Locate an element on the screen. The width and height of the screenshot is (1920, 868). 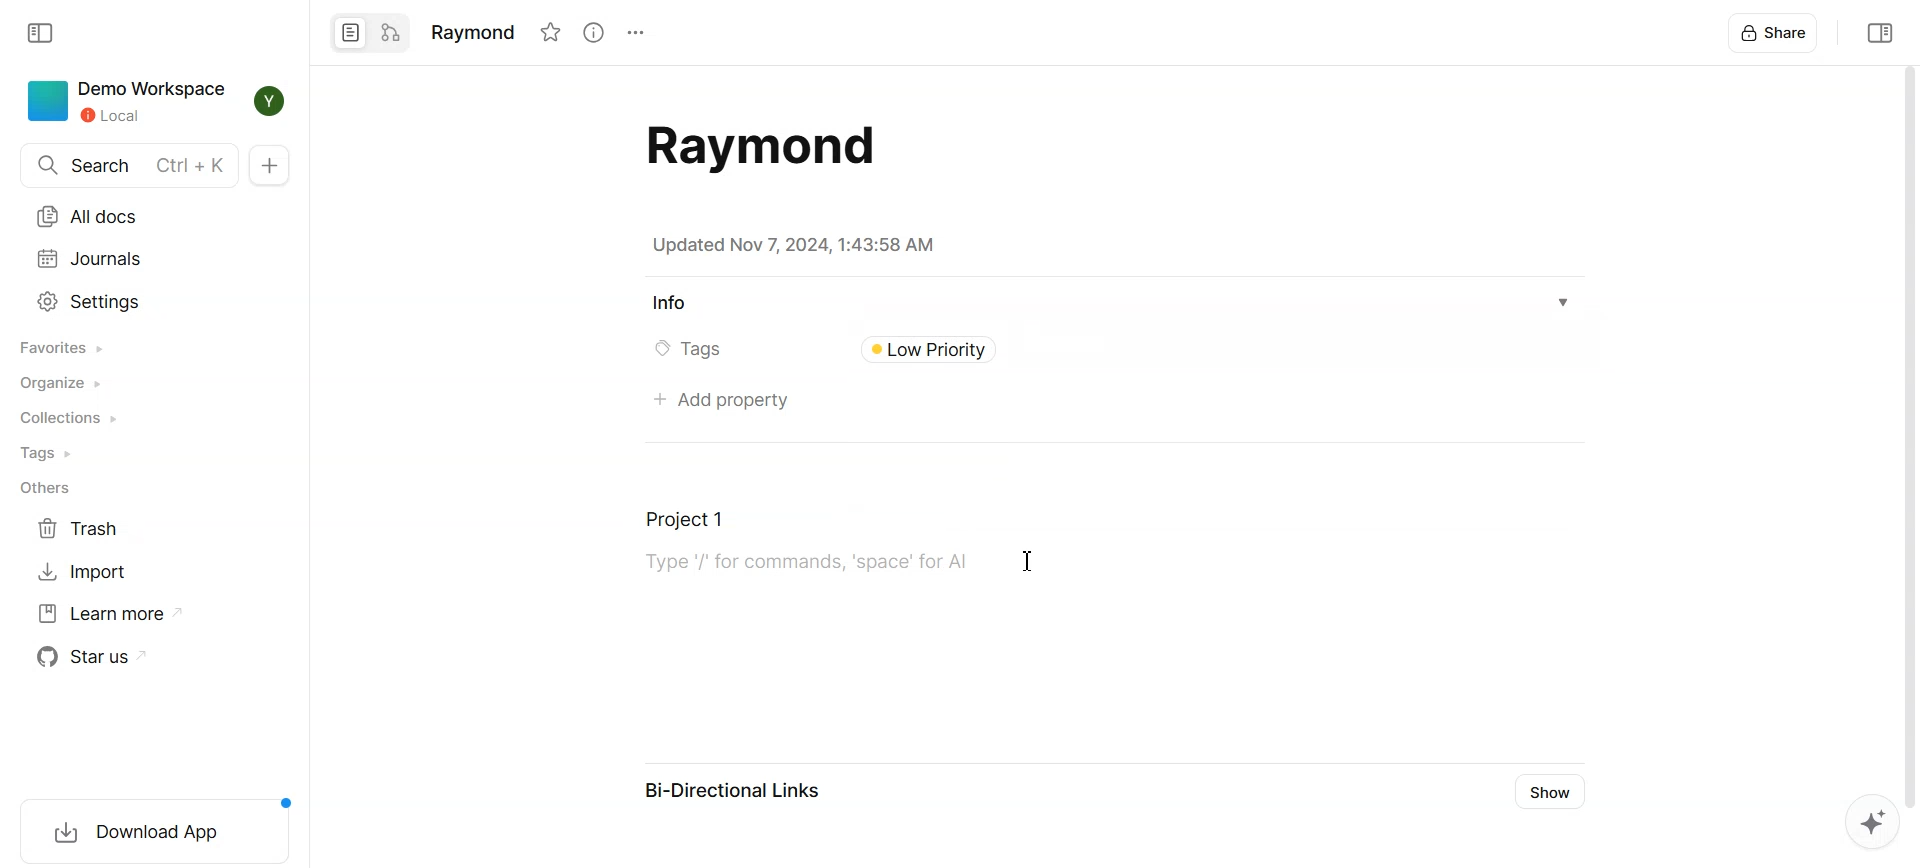
Text cursor is located at coordinates (1027, 560).